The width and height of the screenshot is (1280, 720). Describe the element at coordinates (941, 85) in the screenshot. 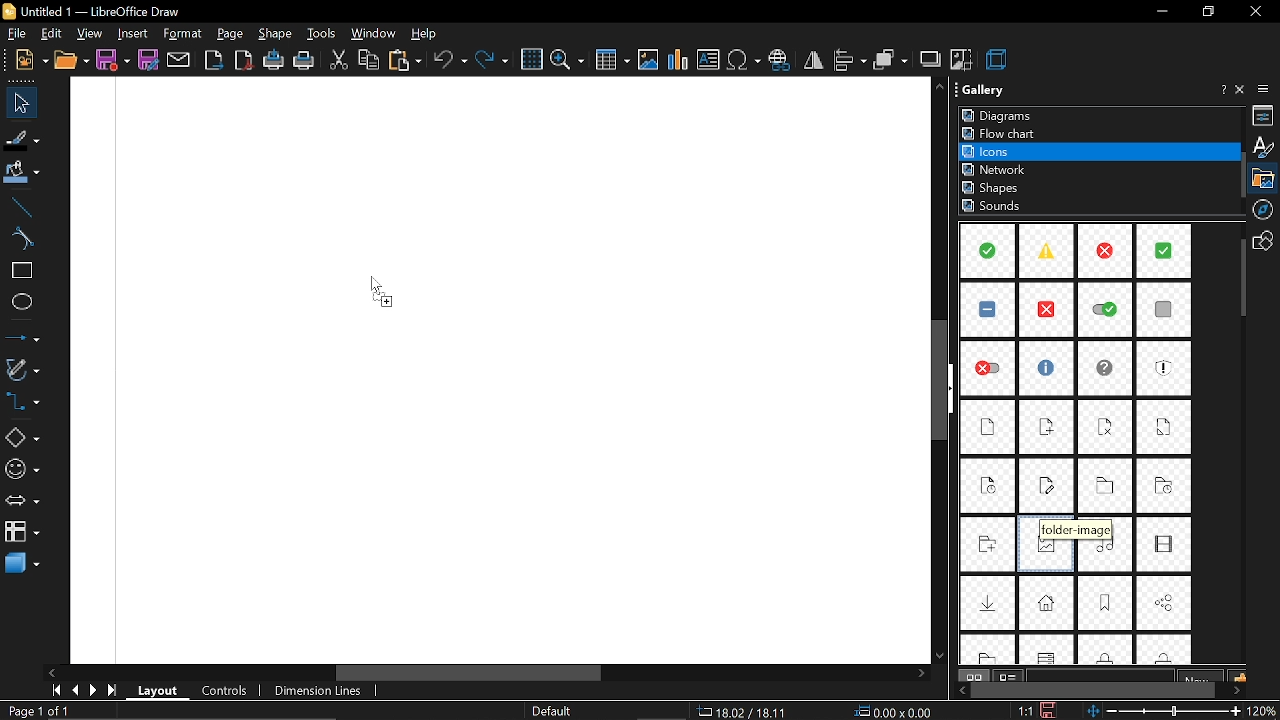

I see `scroll up` at that location.